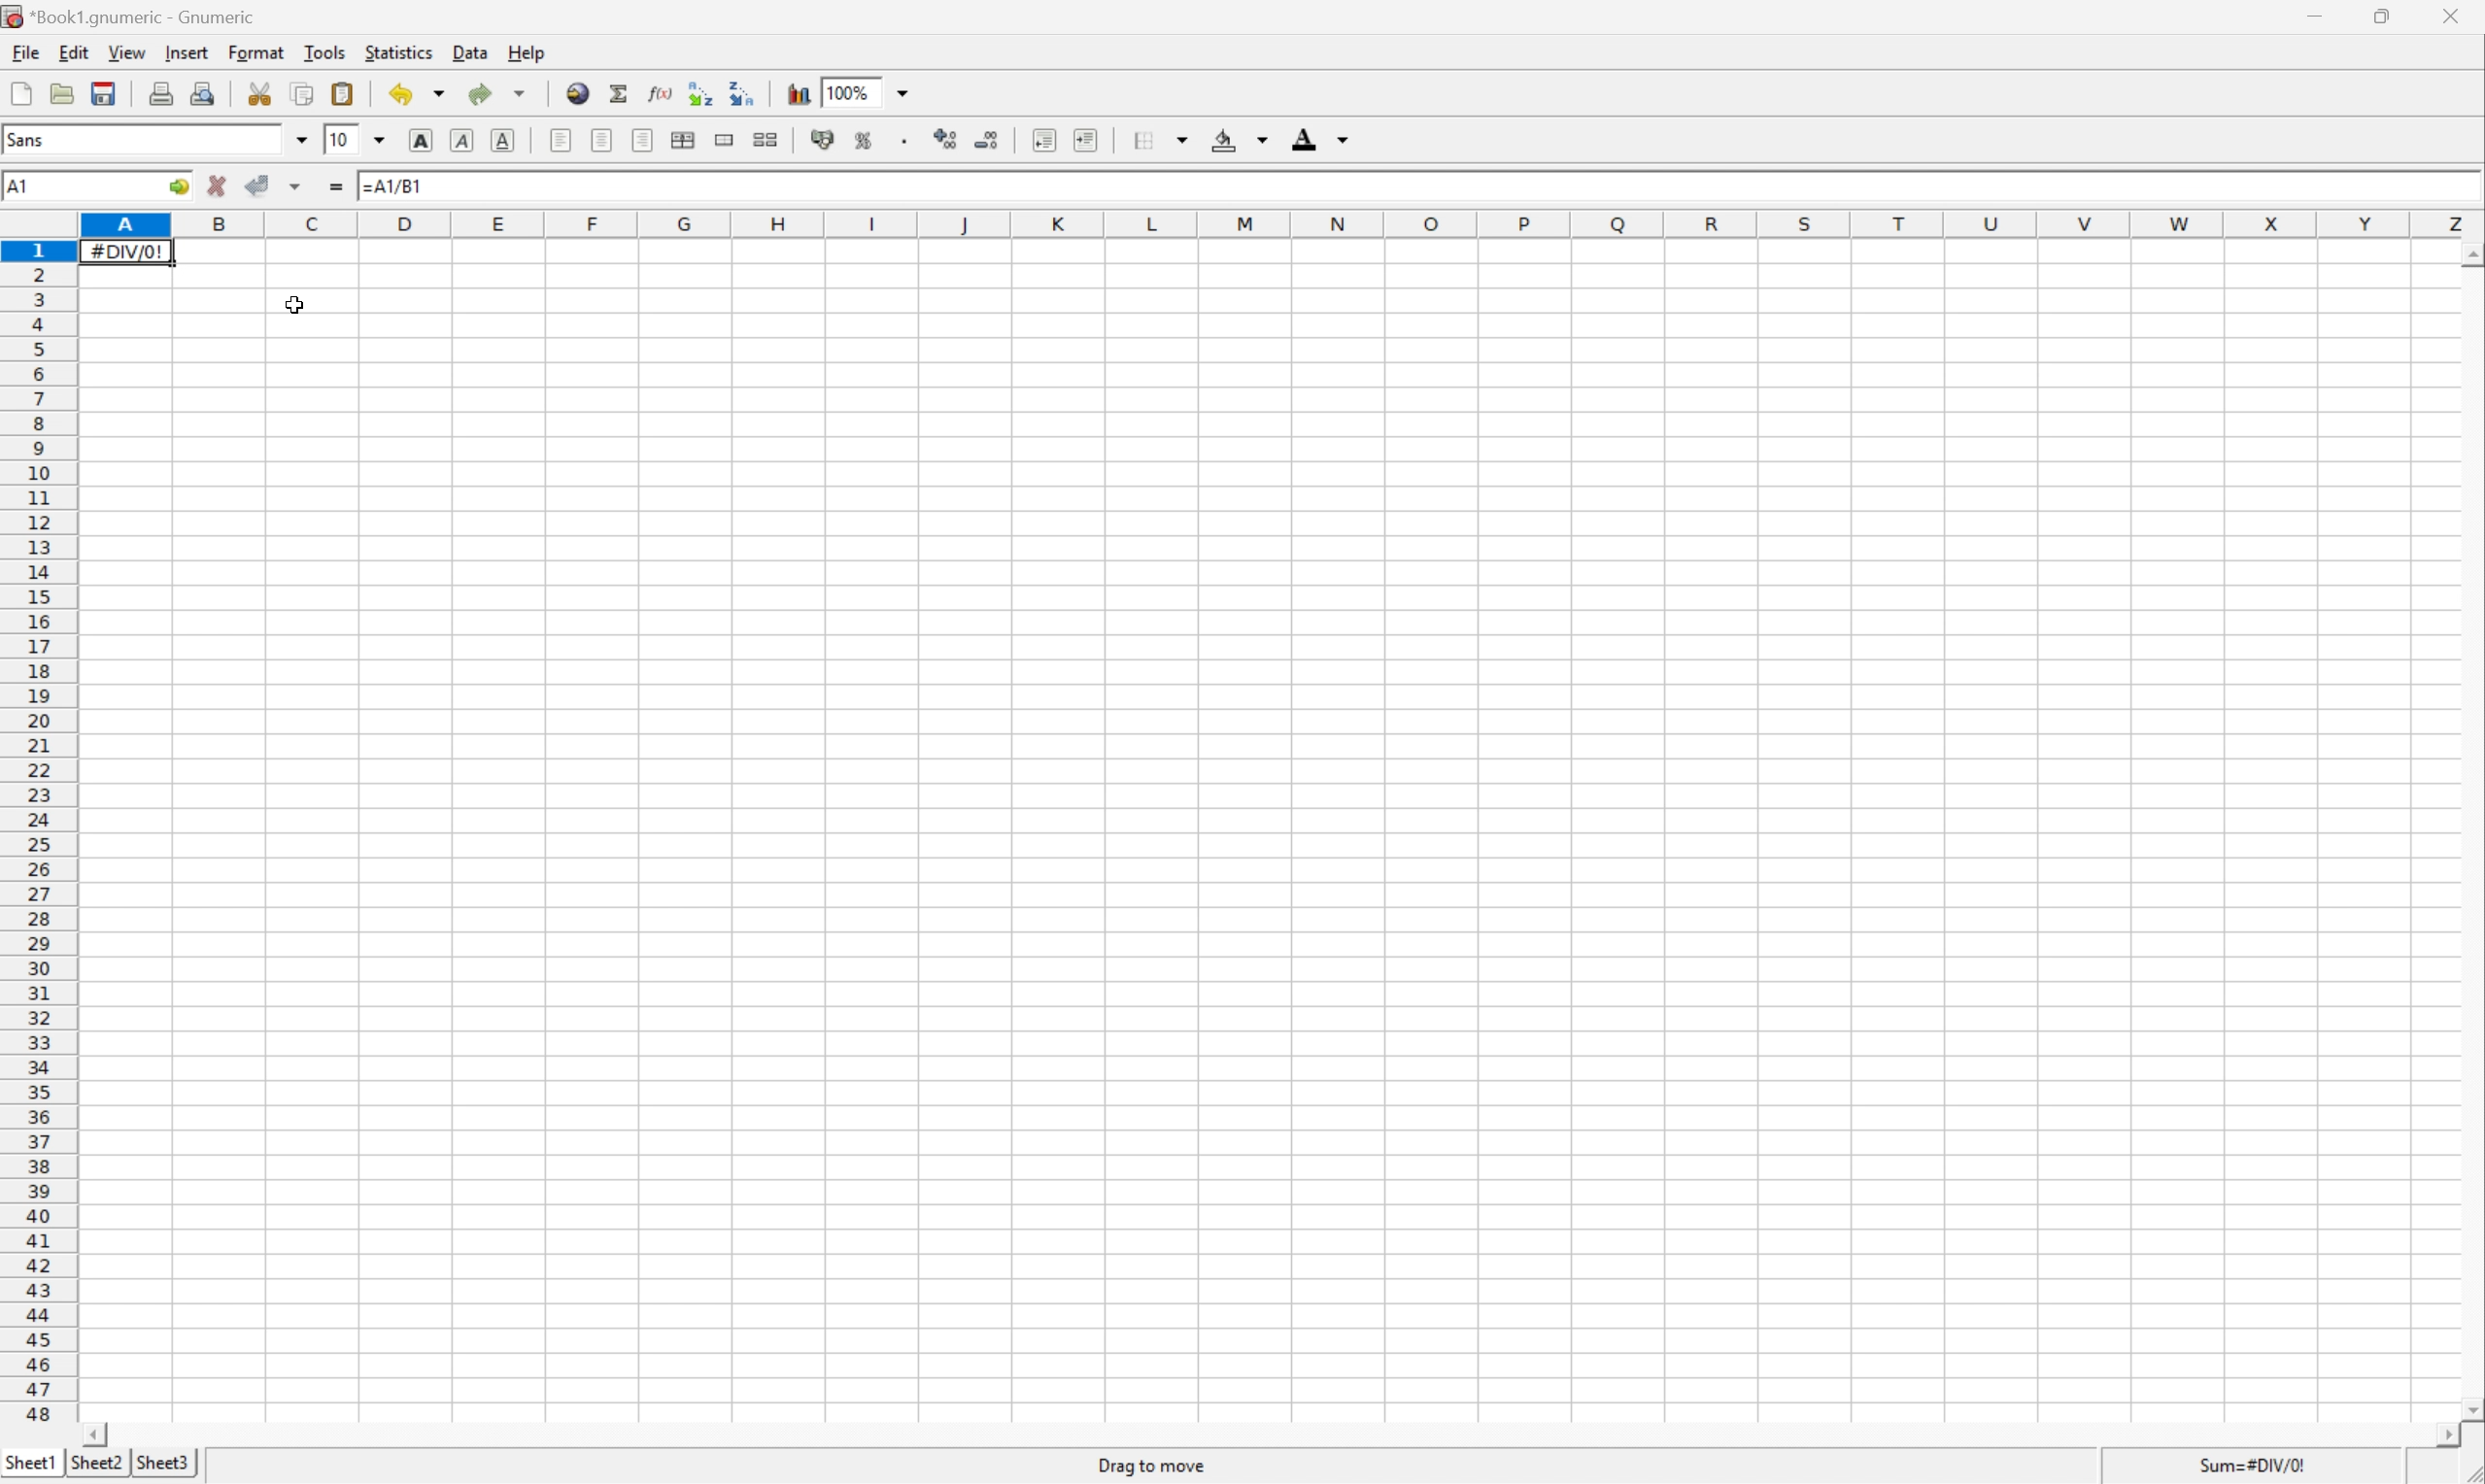 The image size is (2485, 1484). Describe the element at coordinates (421, 140) in the screenshot. I see `Bold` at that location.